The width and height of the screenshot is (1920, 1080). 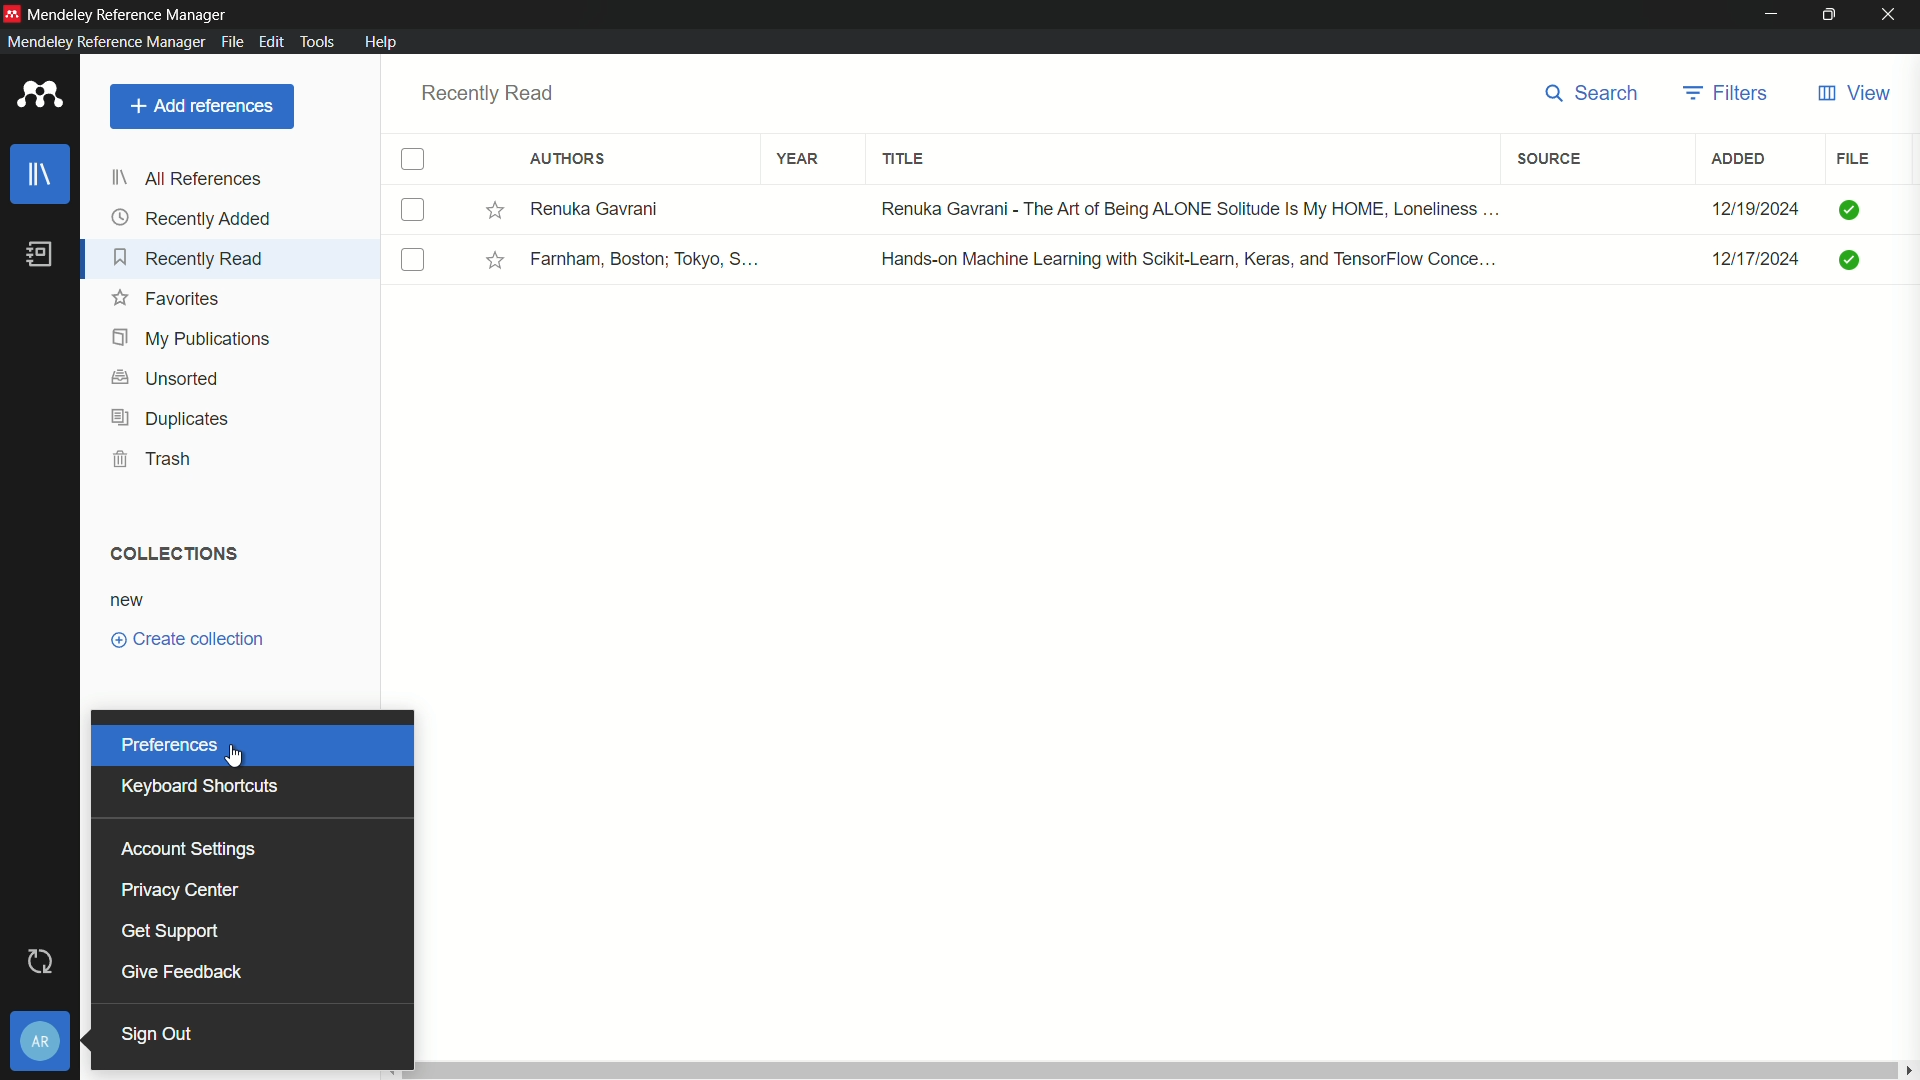 What do you see at coordinates (1196, 259) in the screenshot?
I see `Hands-on Machine Learning` at bounding box center [1196, 259].